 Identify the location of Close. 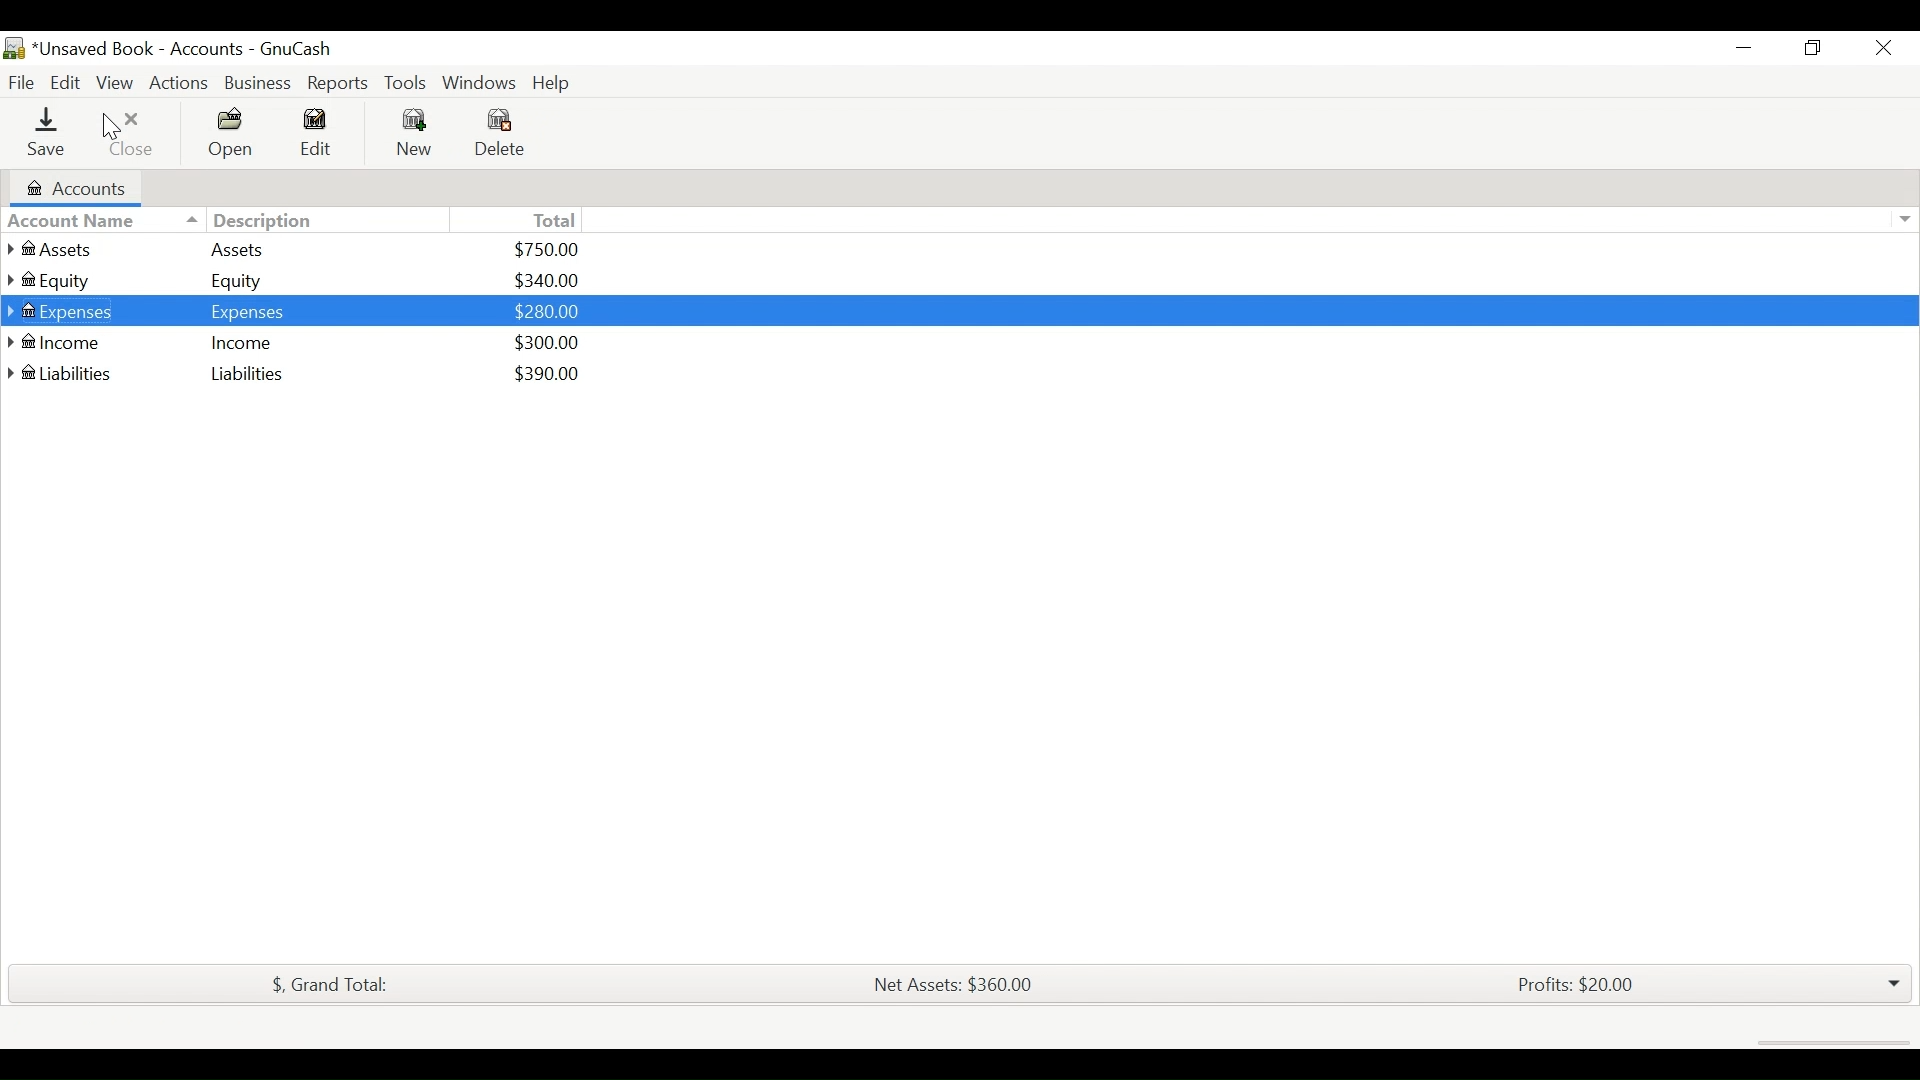
(1875, 52).